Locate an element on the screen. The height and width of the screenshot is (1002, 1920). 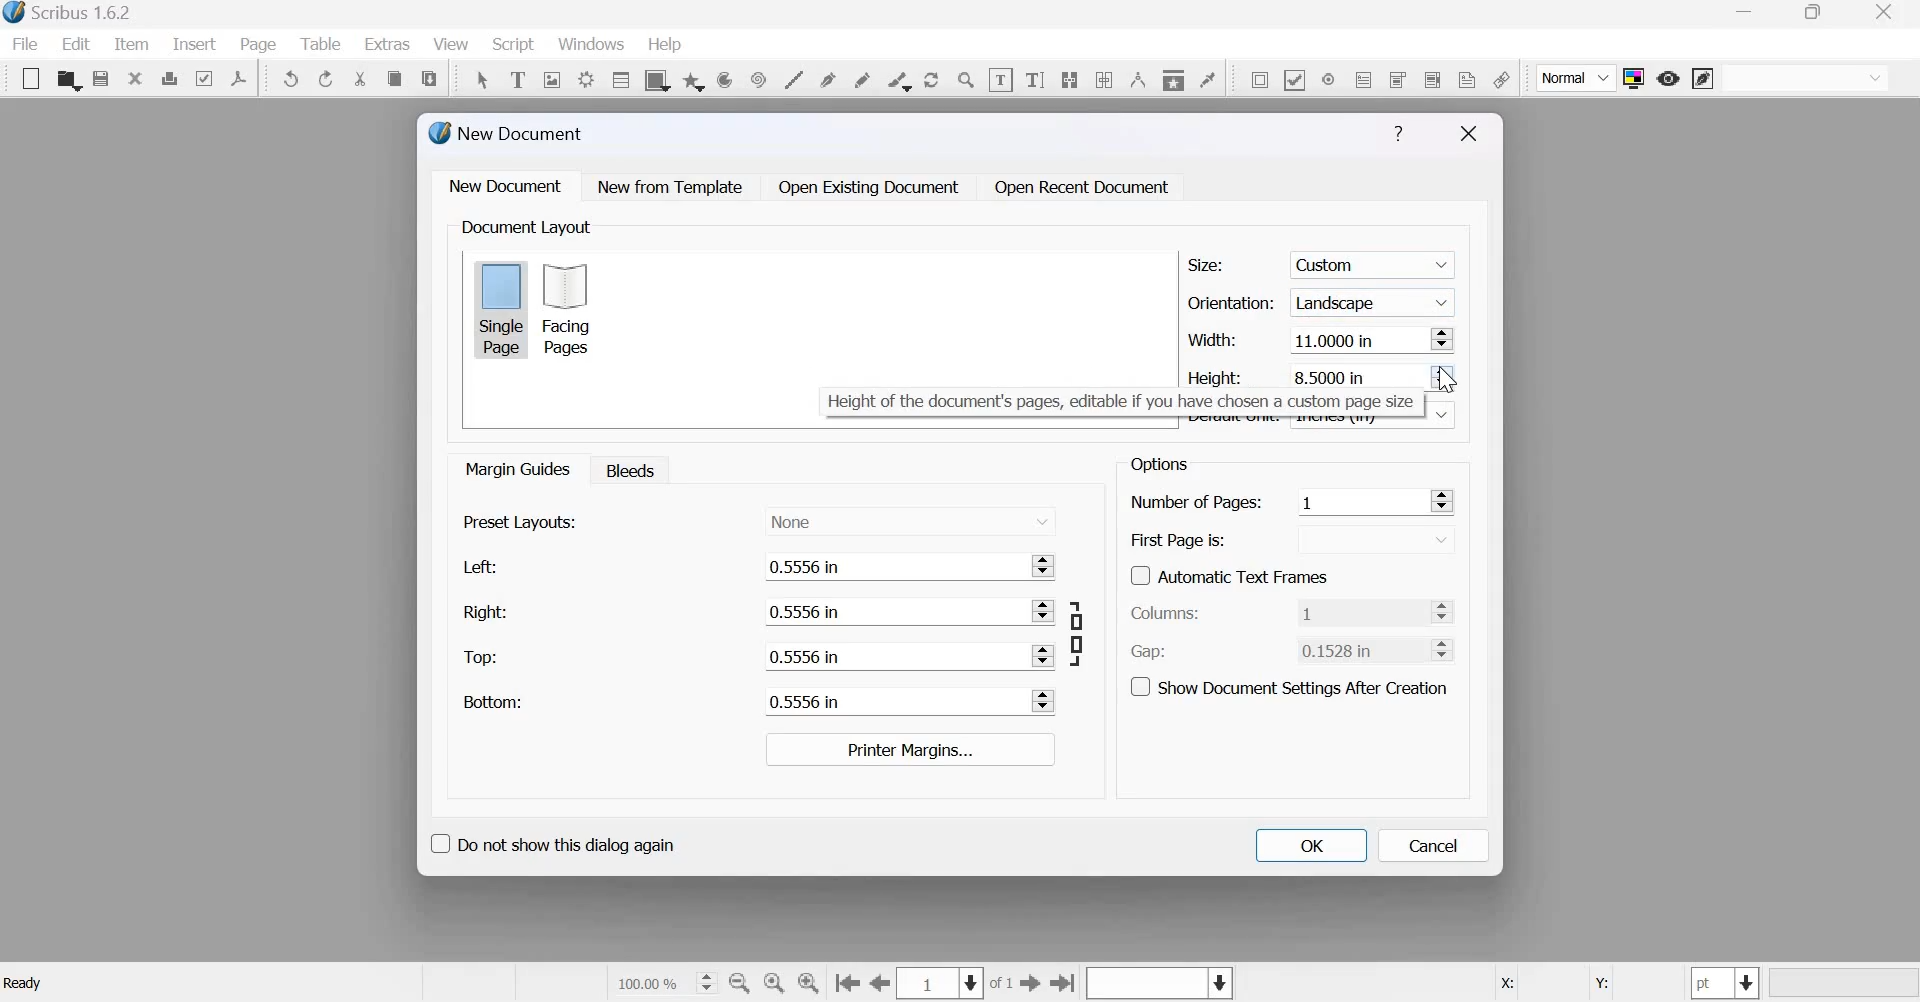
Y: is located at coordinates (1598, 984).